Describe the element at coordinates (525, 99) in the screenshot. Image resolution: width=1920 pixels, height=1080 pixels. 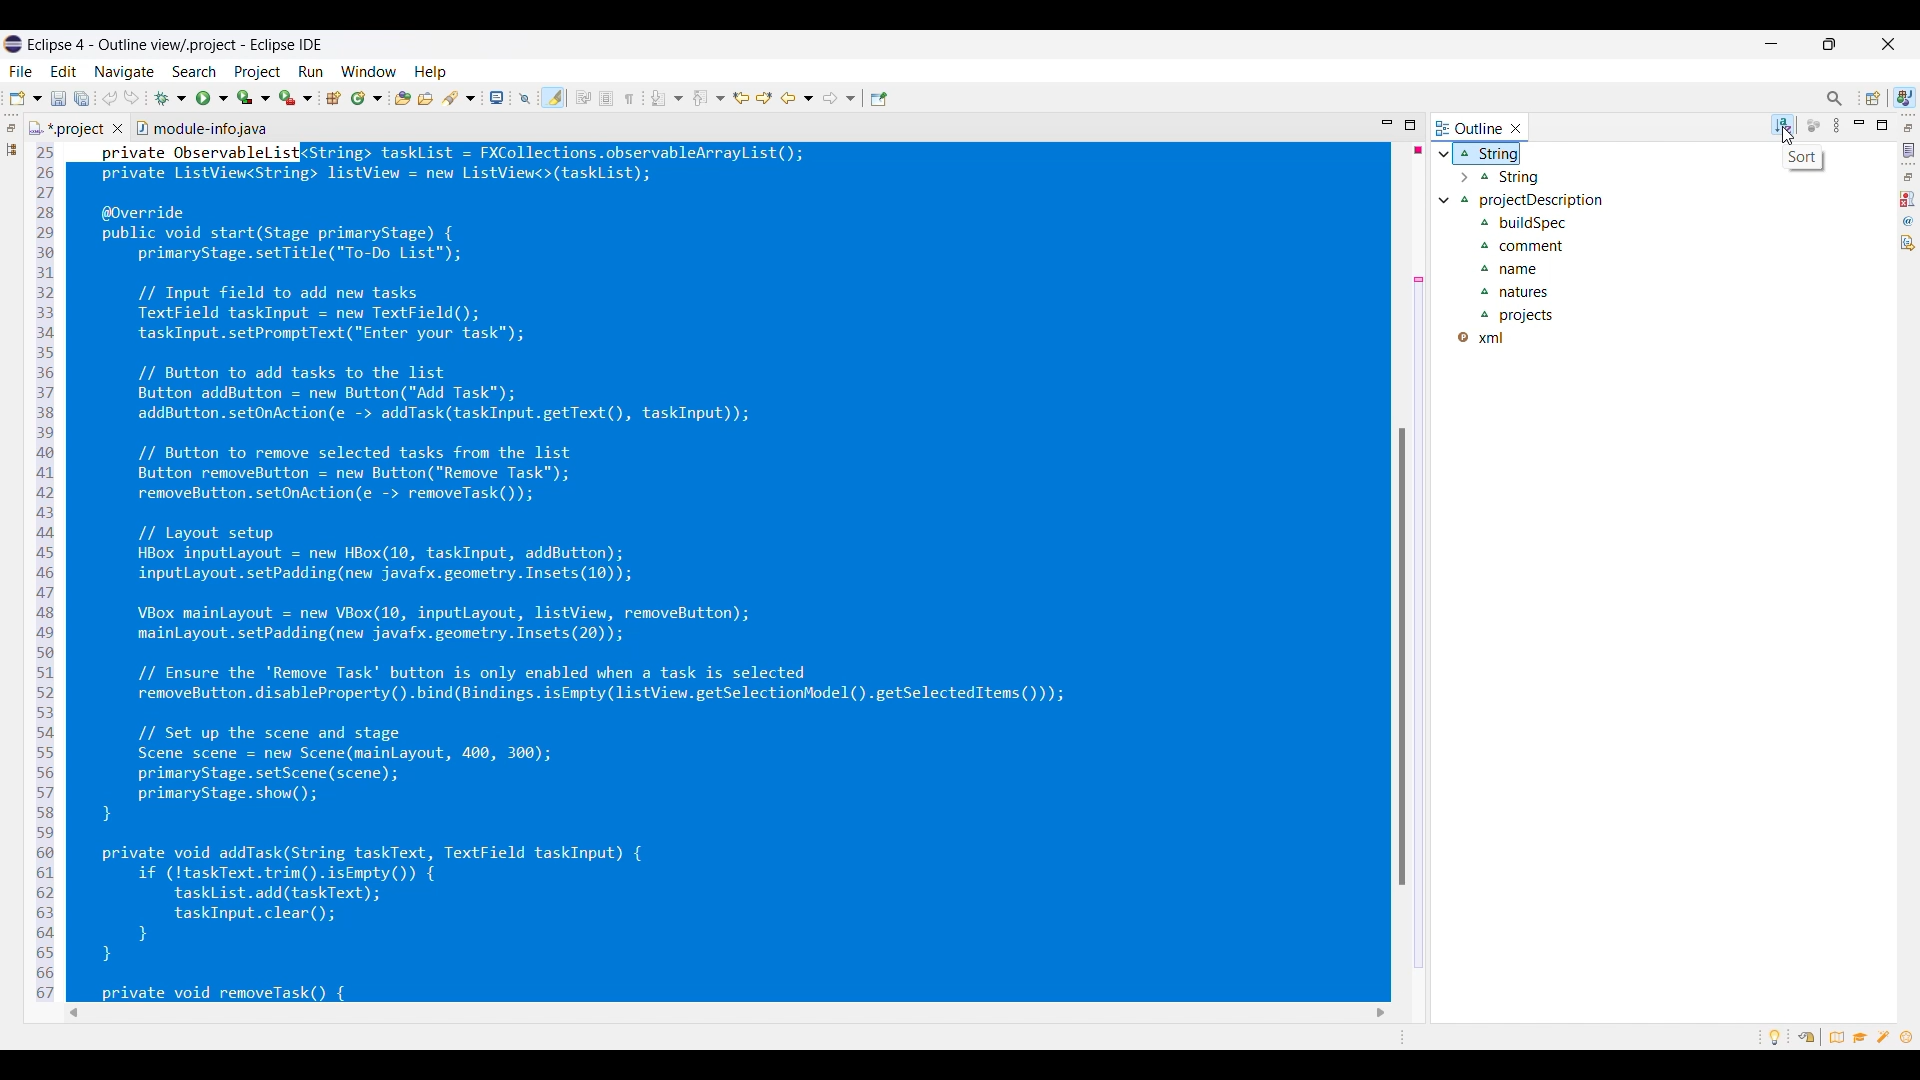
I see `Skip all breakpoints` at that location.